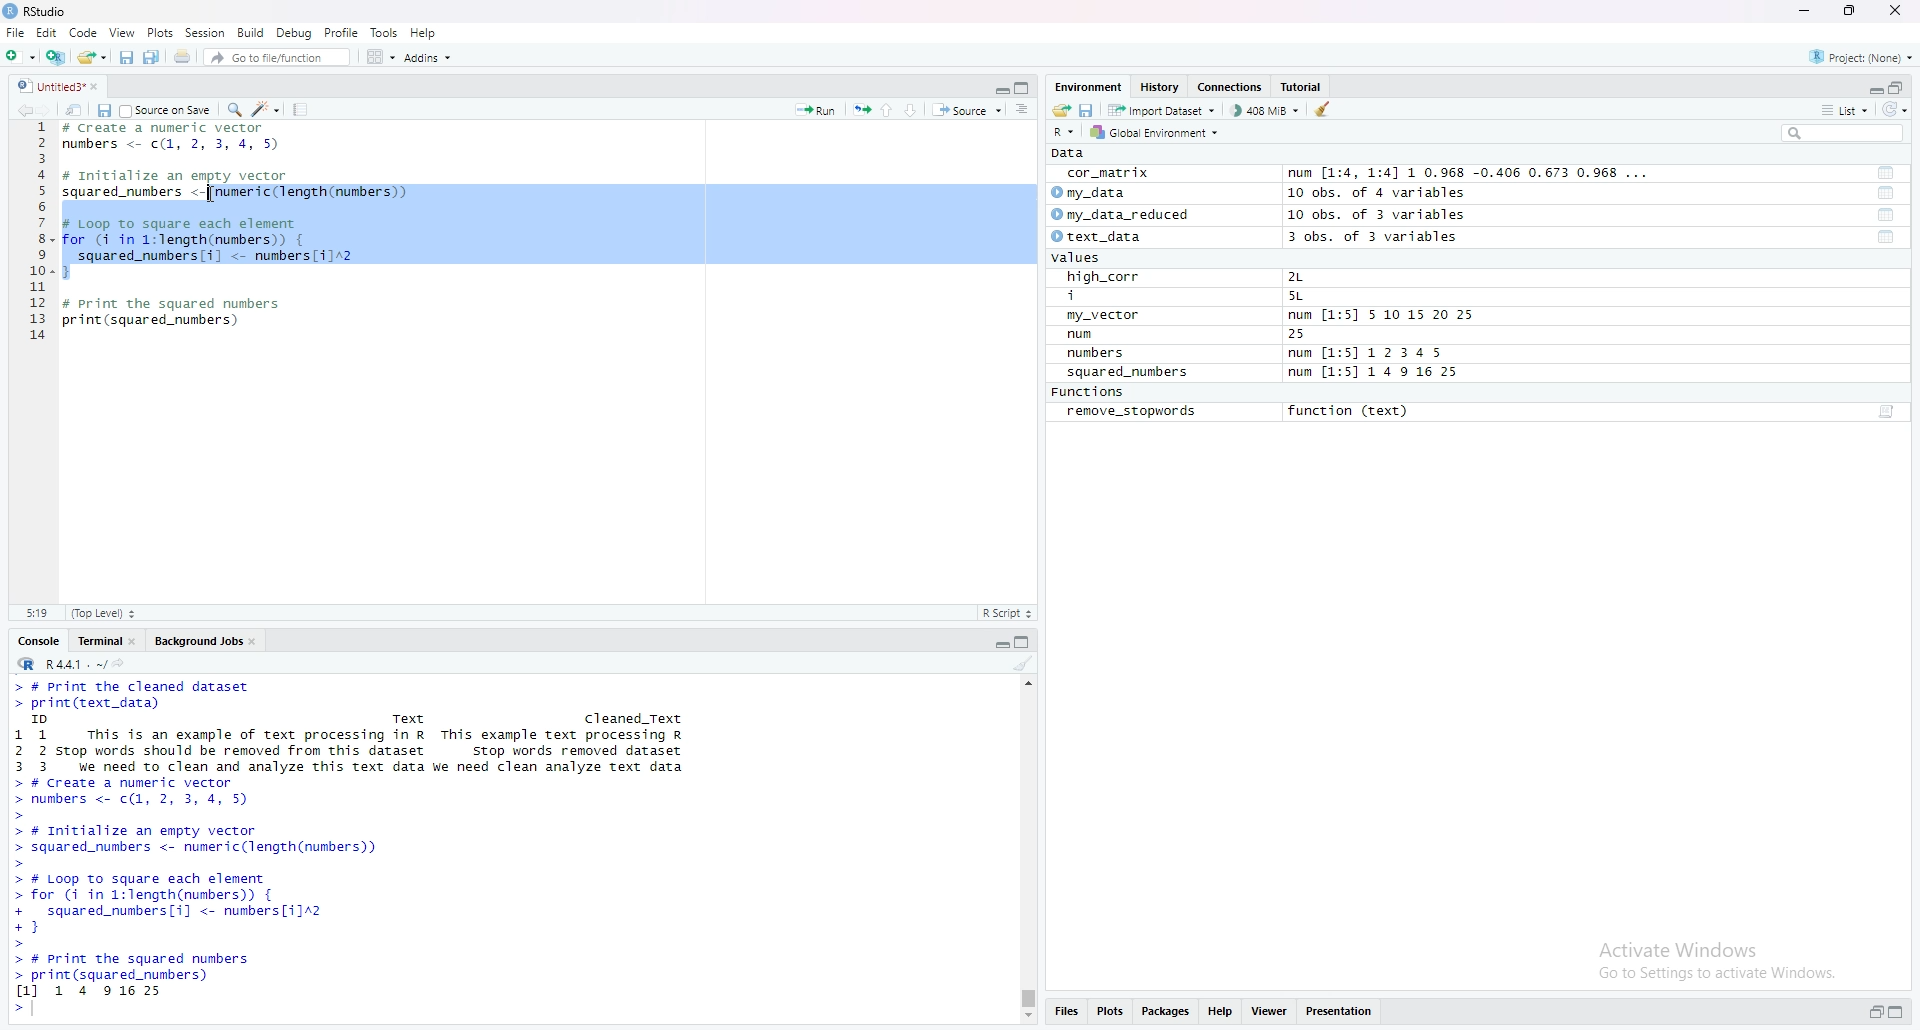  I want to click on Debug, so click(295, 32).